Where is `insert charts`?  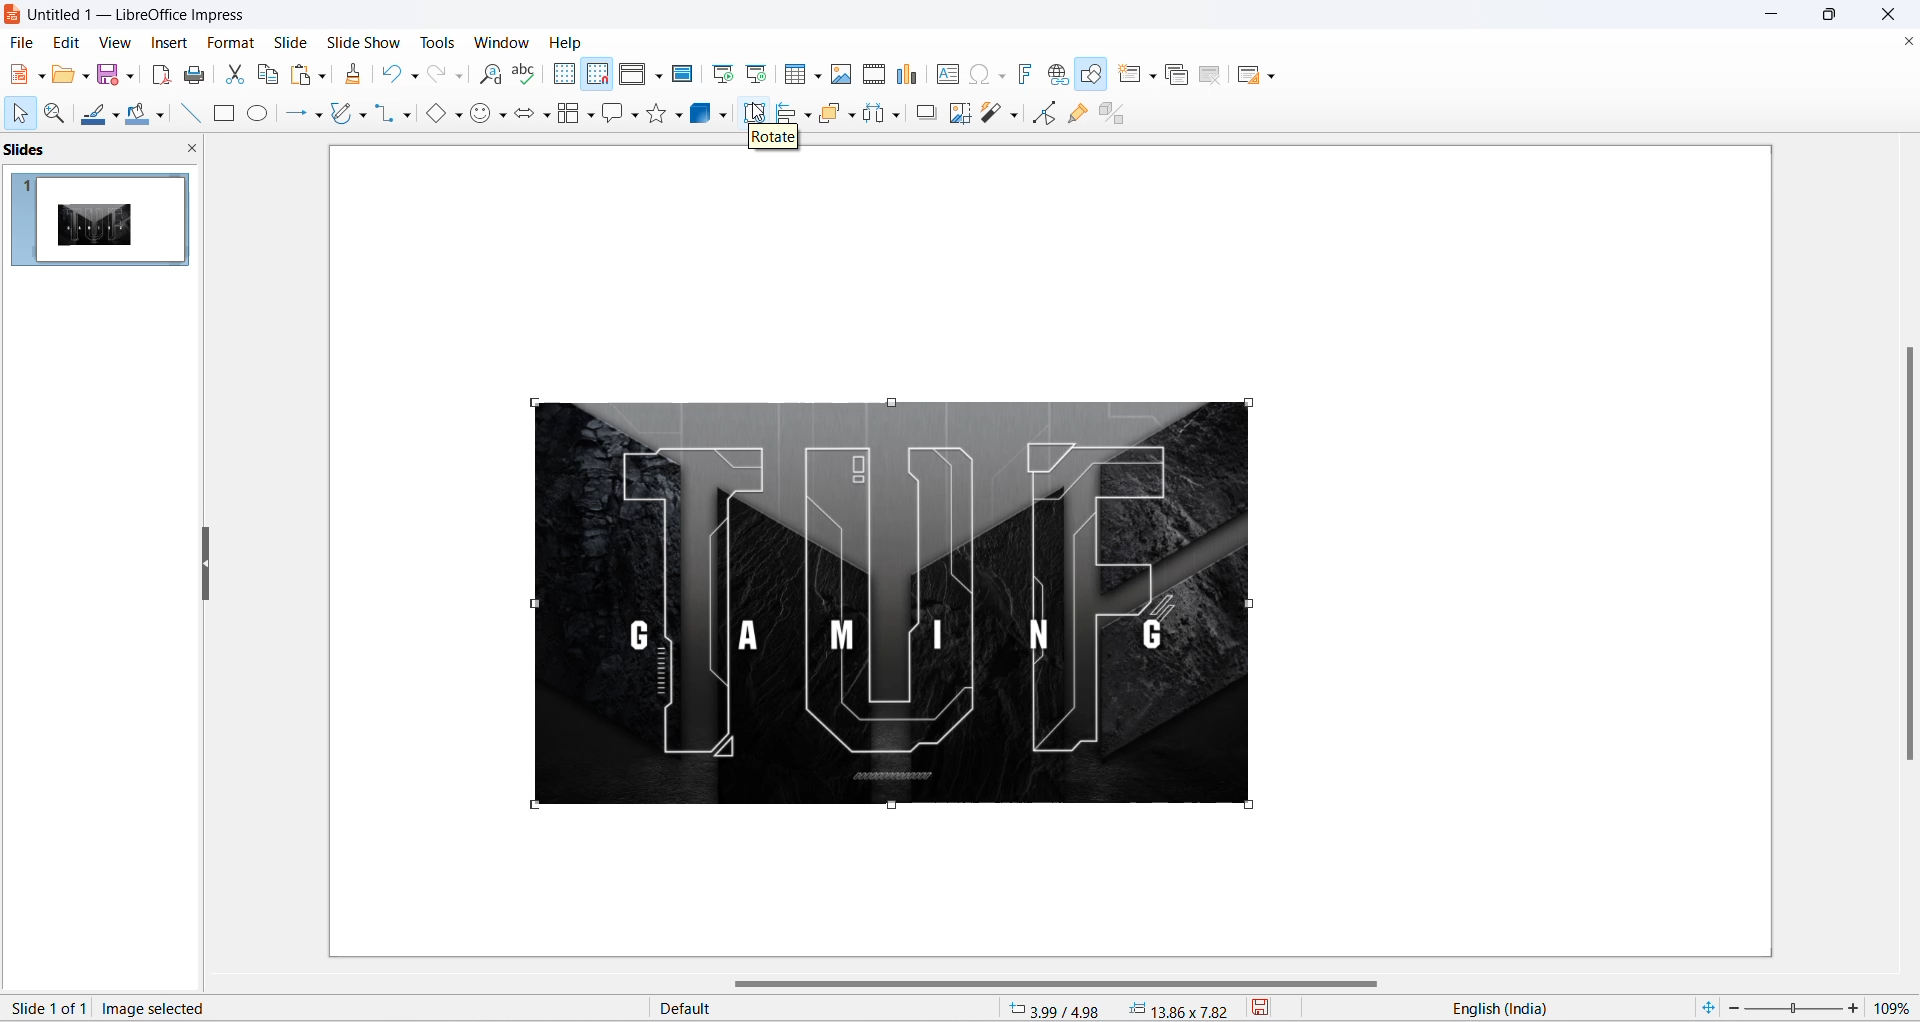
insert charts is located at coordinates (908, 75).